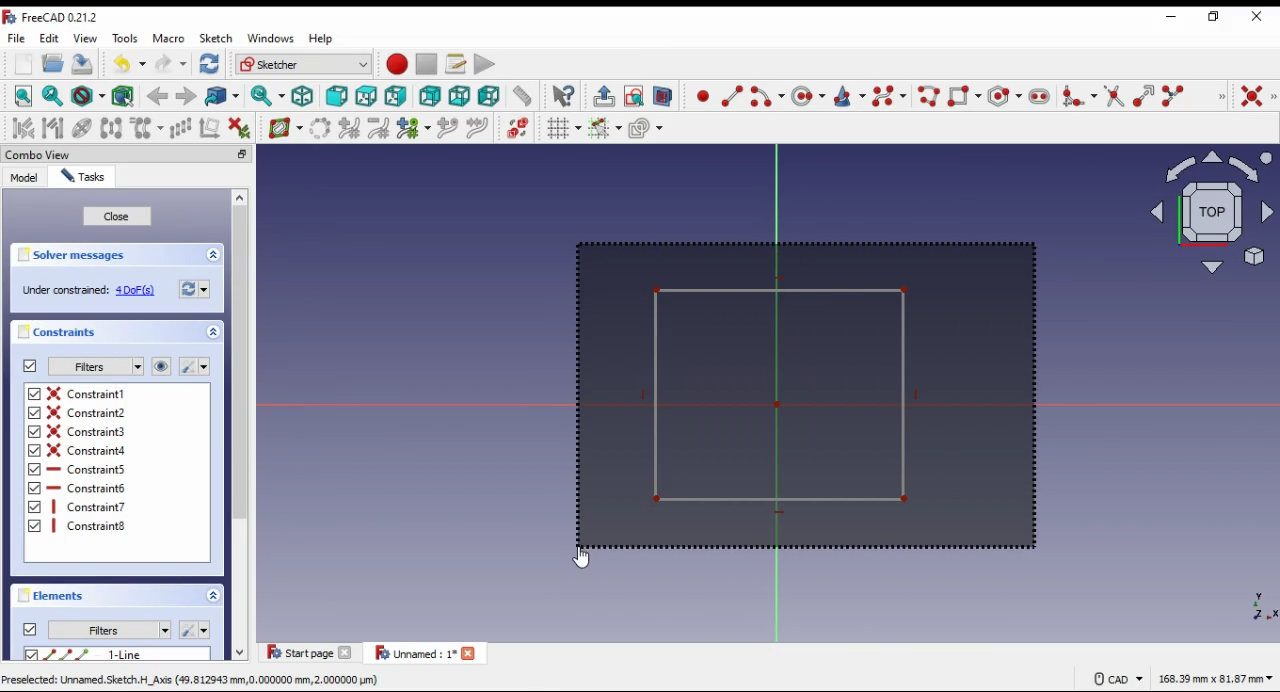  Describe the element at coordinates (31, 366) in the screenshot. I see `on/off constraints` at that location.